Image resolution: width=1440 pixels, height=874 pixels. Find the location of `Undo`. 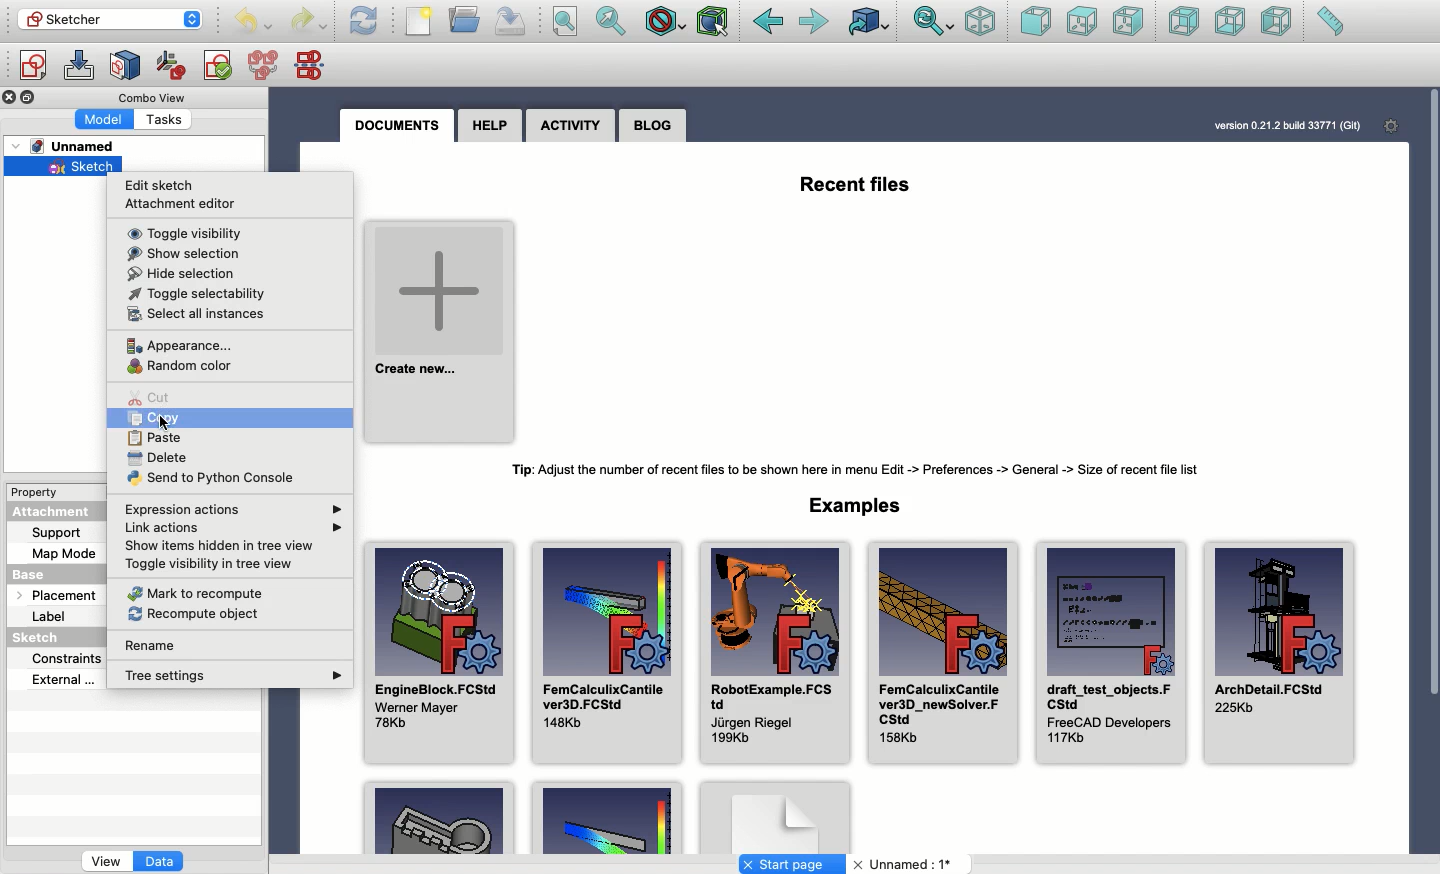

Undo is located at coordinates (253, 23).